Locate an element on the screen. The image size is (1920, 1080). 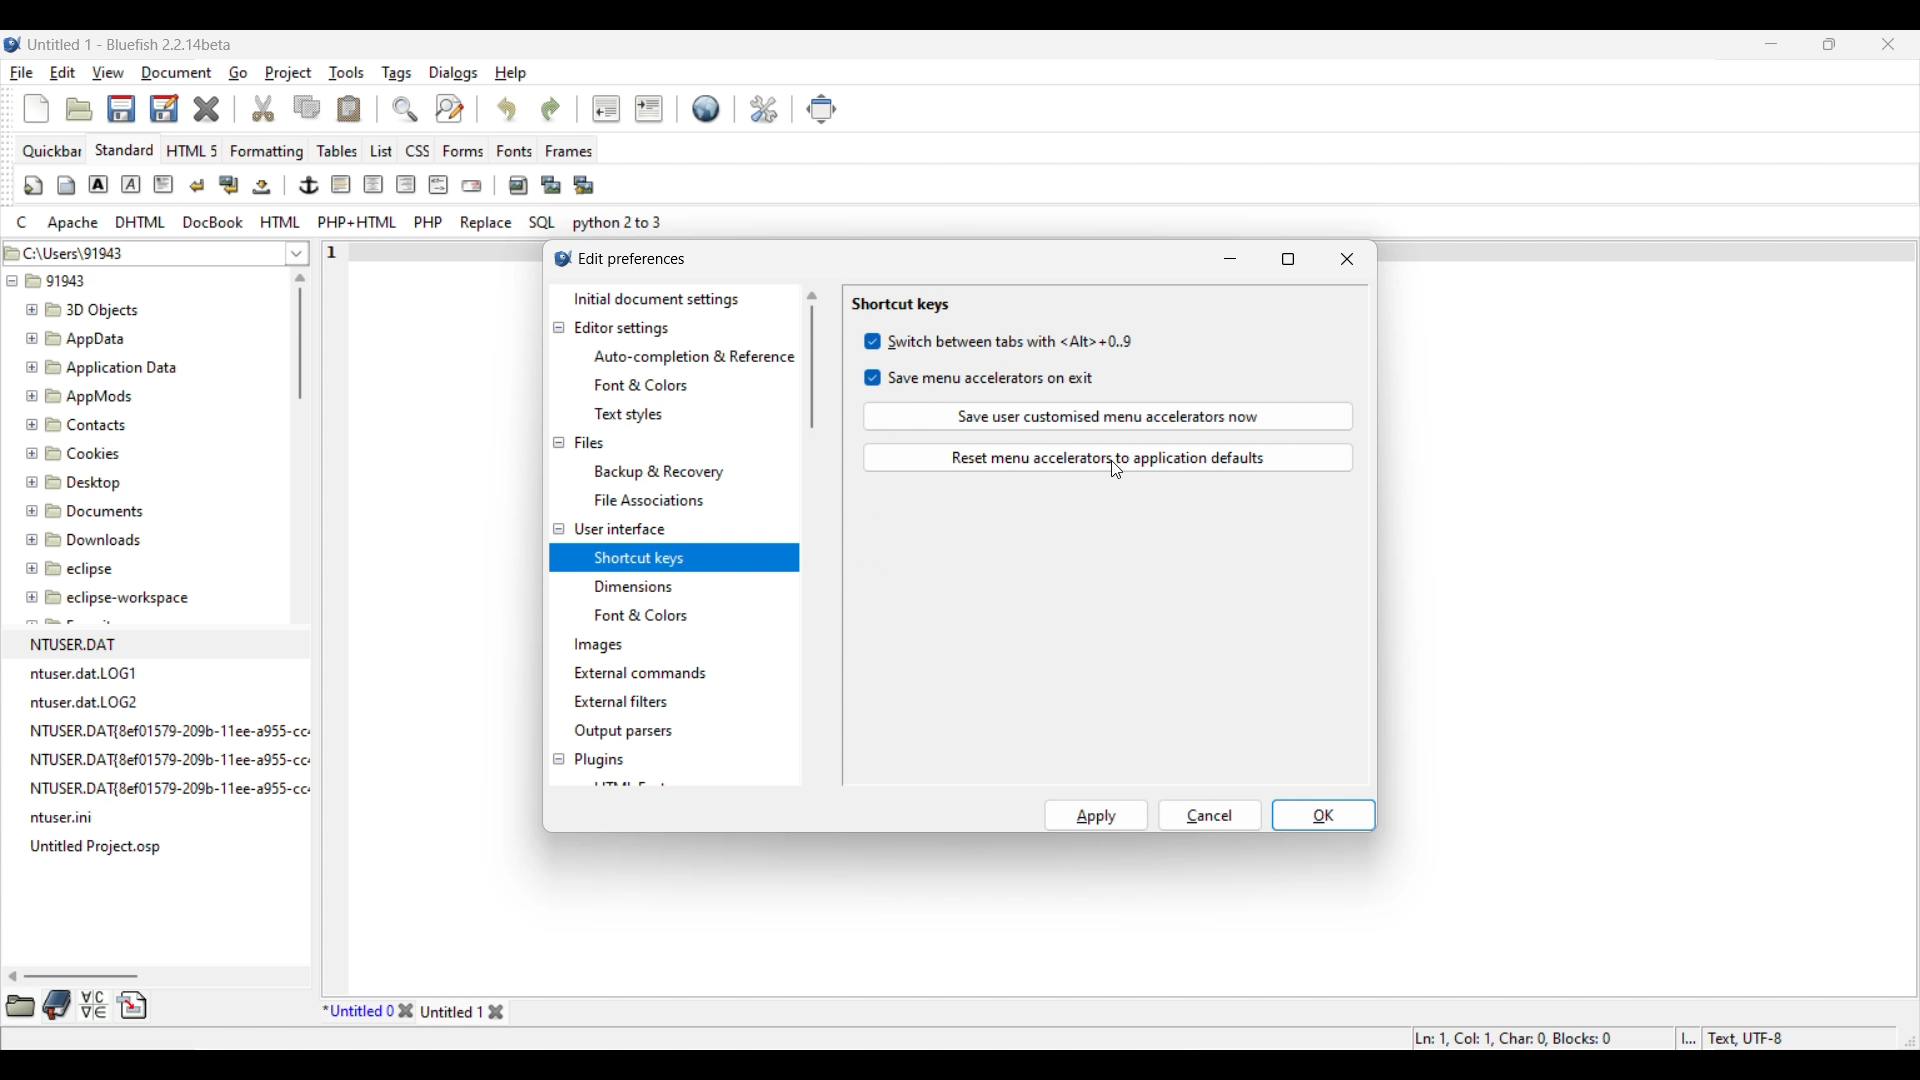
BB B Downloads is located at coordinates (79, 536).